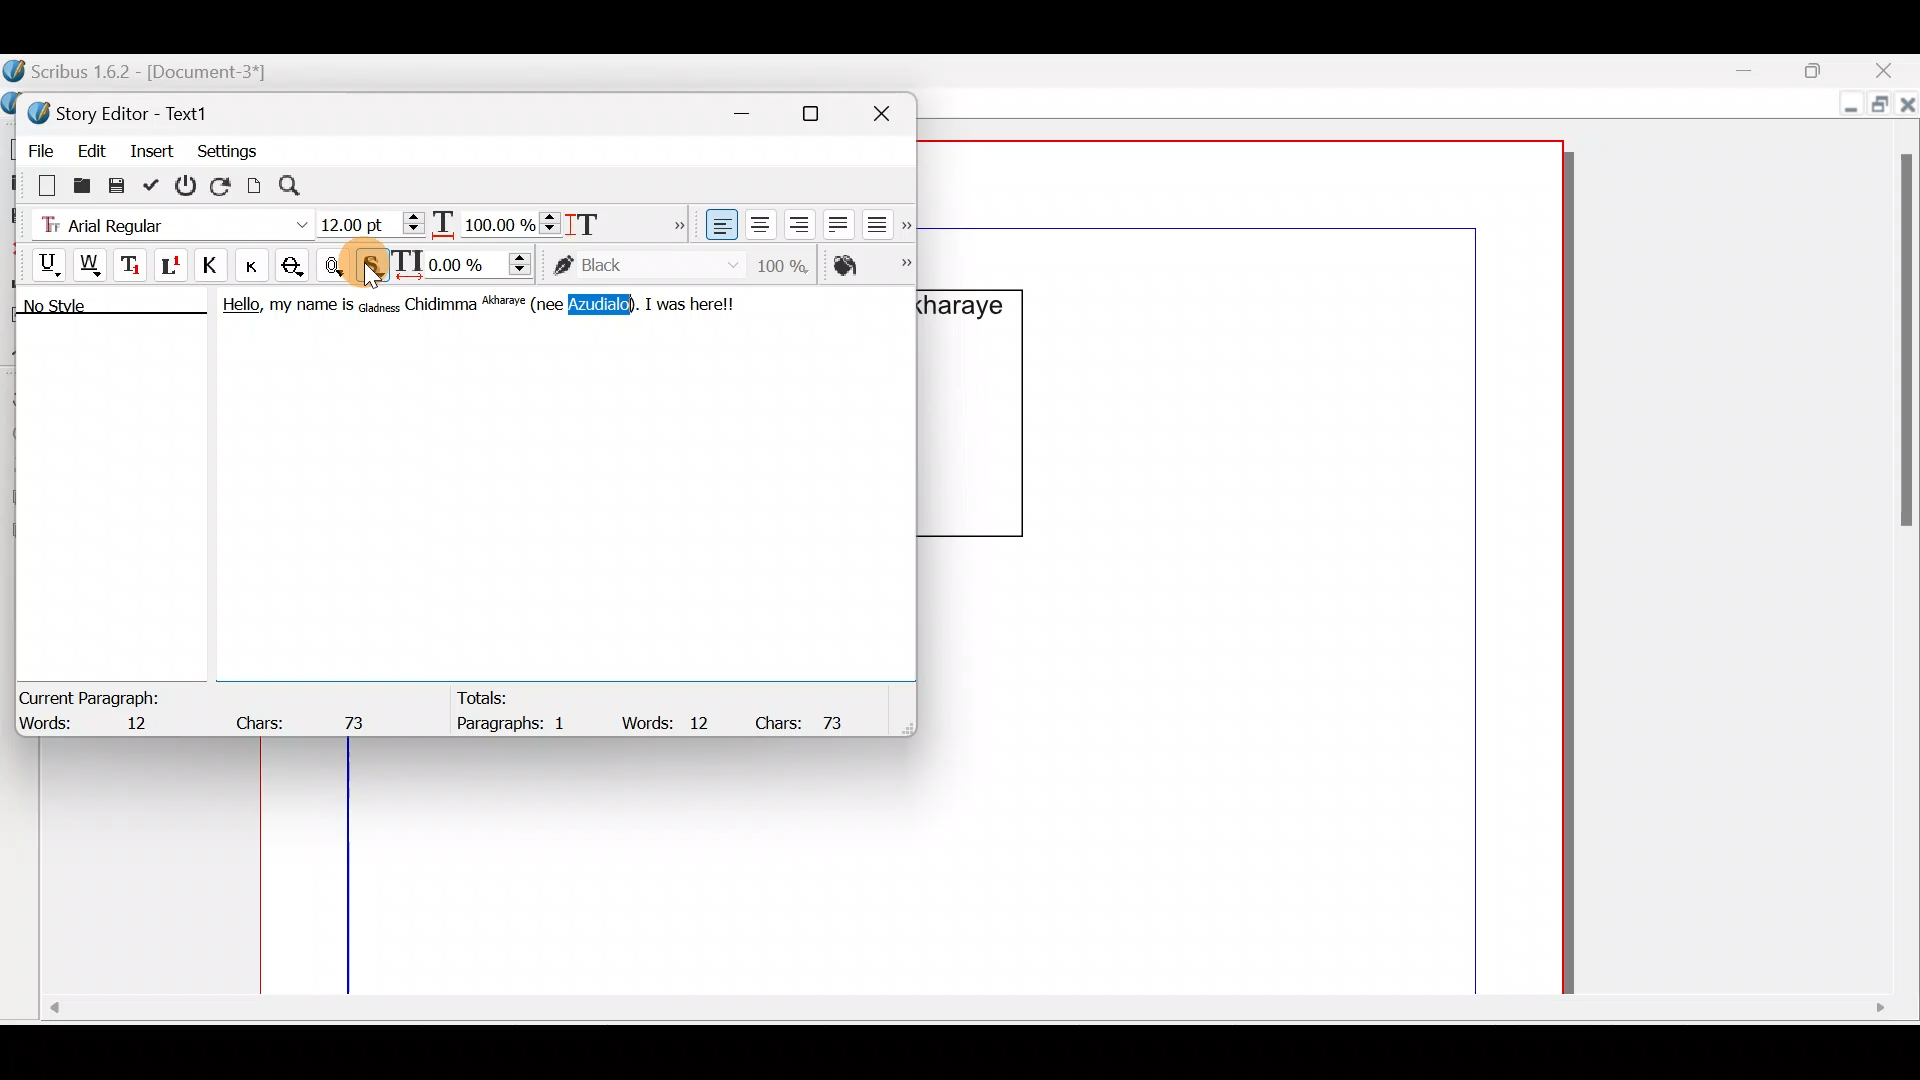  I want to click on Align text justified, so click(836, 221).